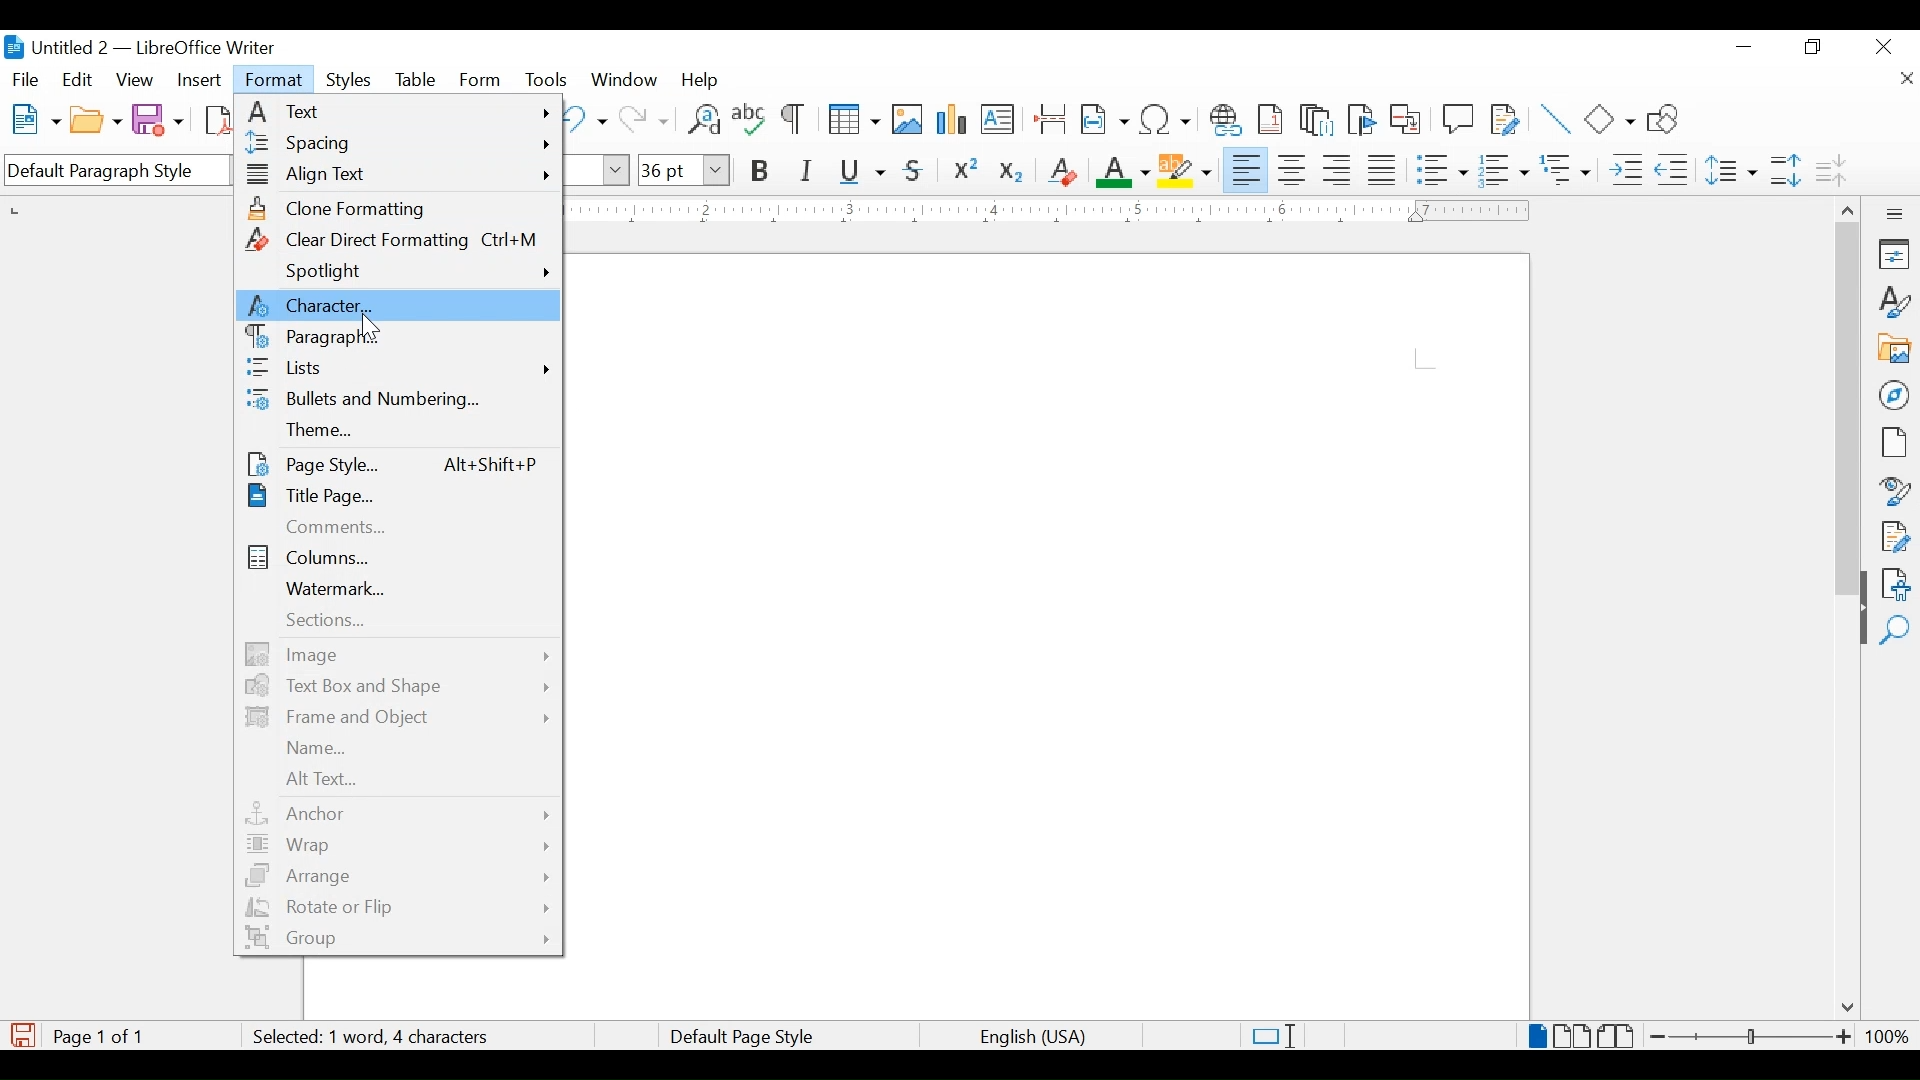 This screenshot has width=1920, height=1080. What do you see at coordinates (398, 304) in the screenshot?
I see `character highlighted` at bounding box center [398, 304].